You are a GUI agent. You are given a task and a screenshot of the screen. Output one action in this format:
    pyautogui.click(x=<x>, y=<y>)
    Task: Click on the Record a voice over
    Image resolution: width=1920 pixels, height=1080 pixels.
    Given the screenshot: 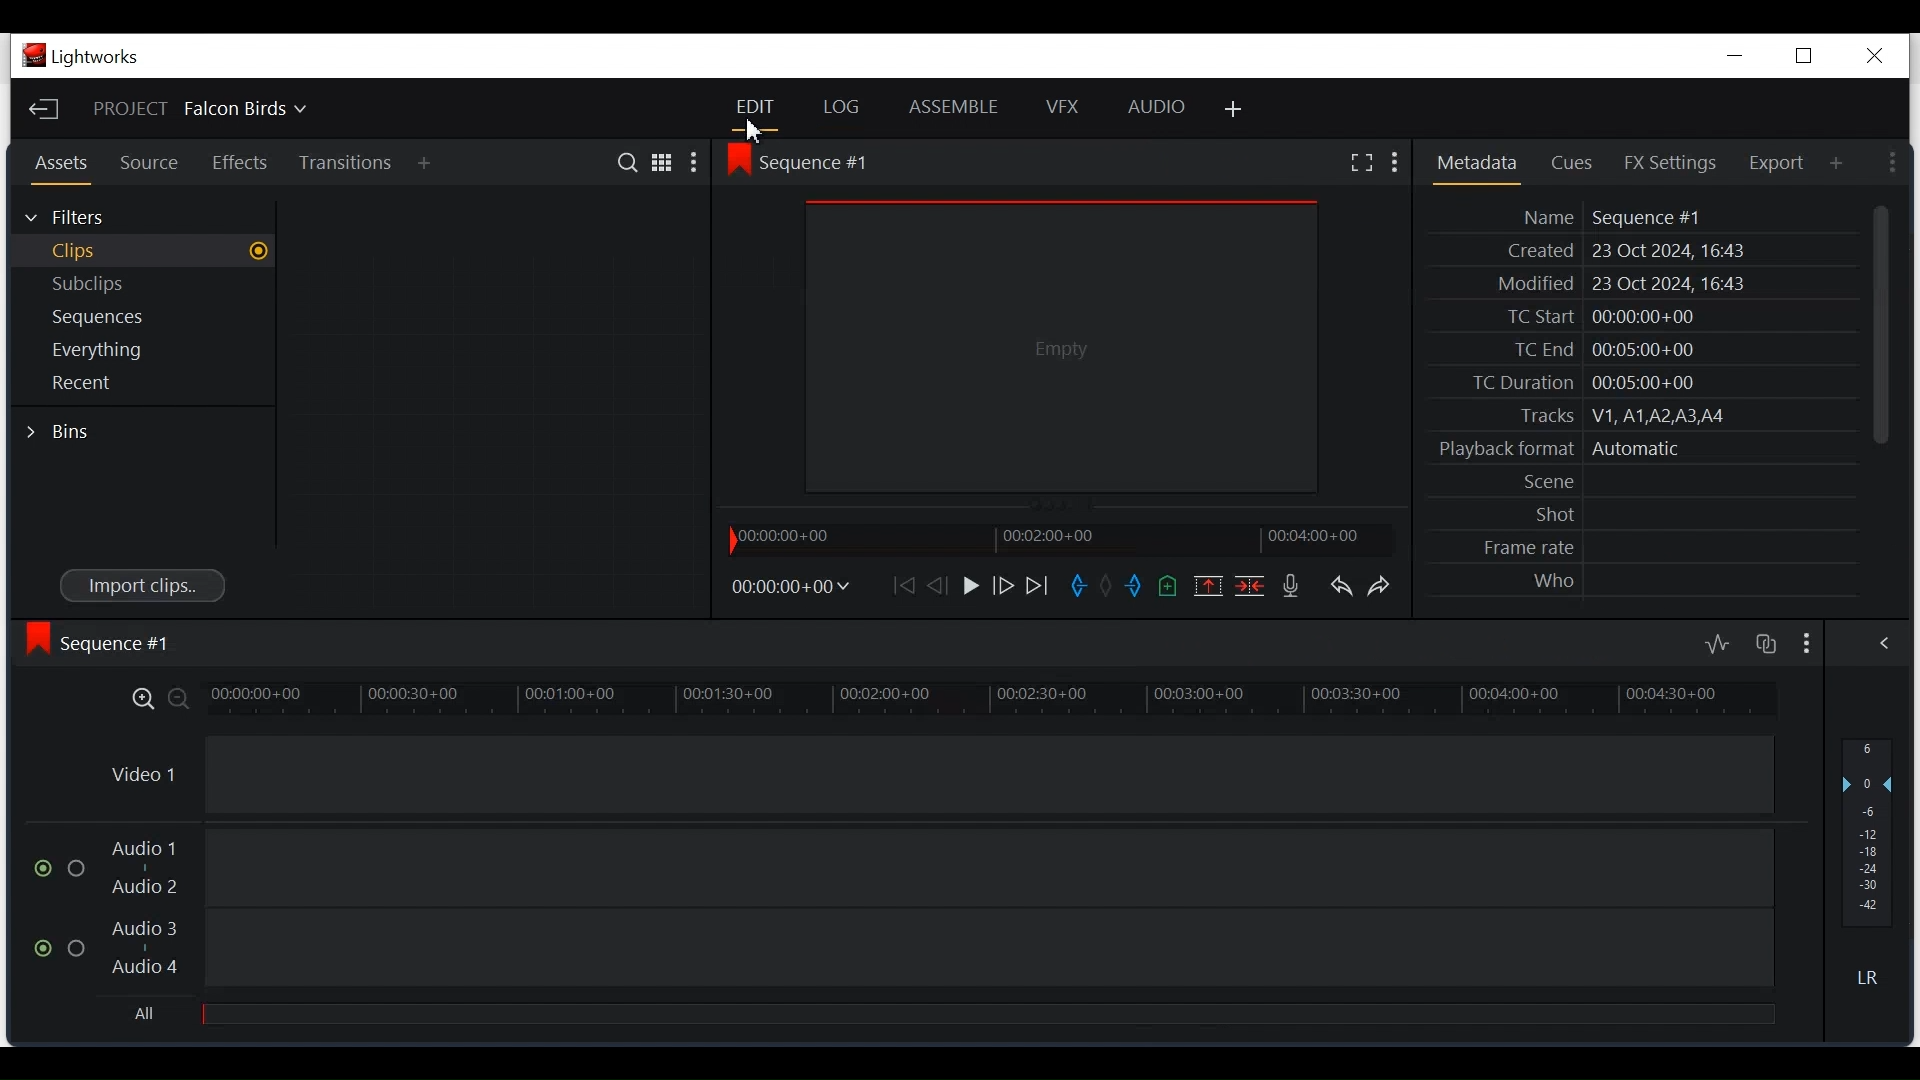 What is the action you would take?
    pyautogui.click(x=1288, y=585)
    